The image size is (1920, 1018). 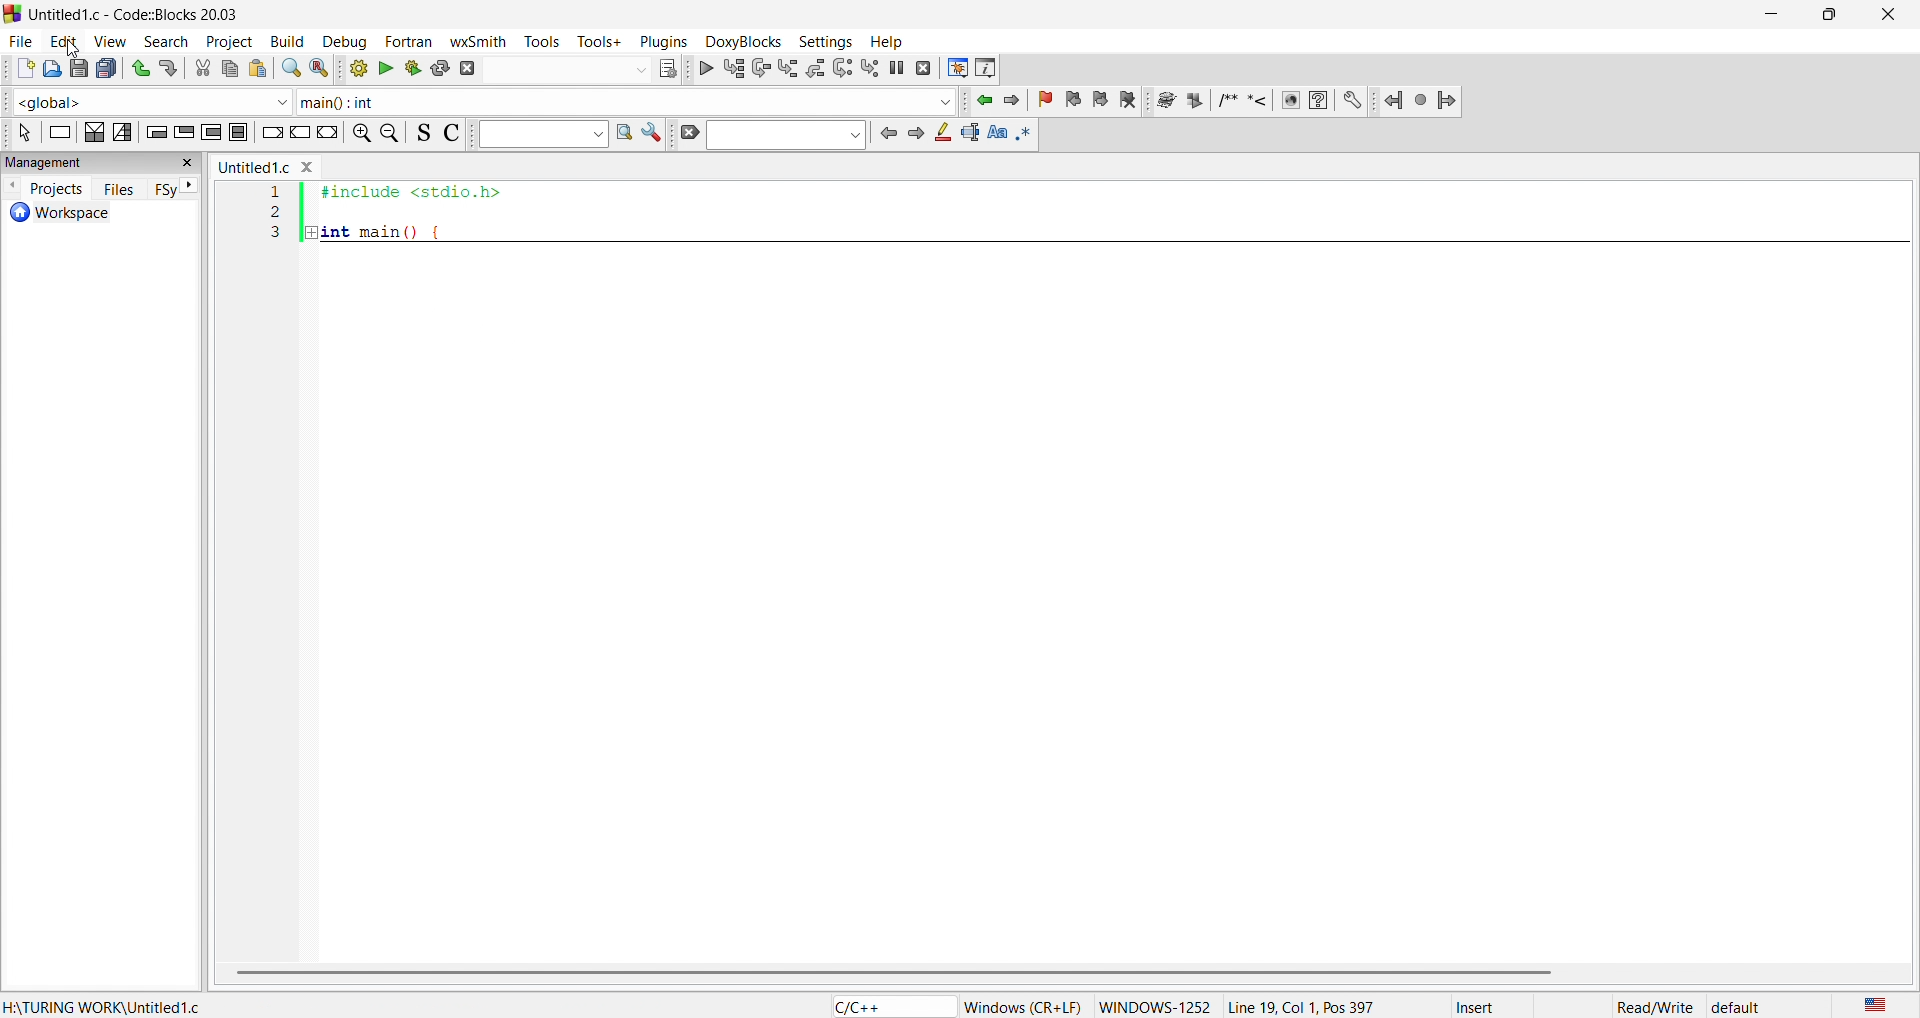 What do you see at coordinates (759, 70) in the screenshot?
I see `next line` at bounding box center [759, 70].